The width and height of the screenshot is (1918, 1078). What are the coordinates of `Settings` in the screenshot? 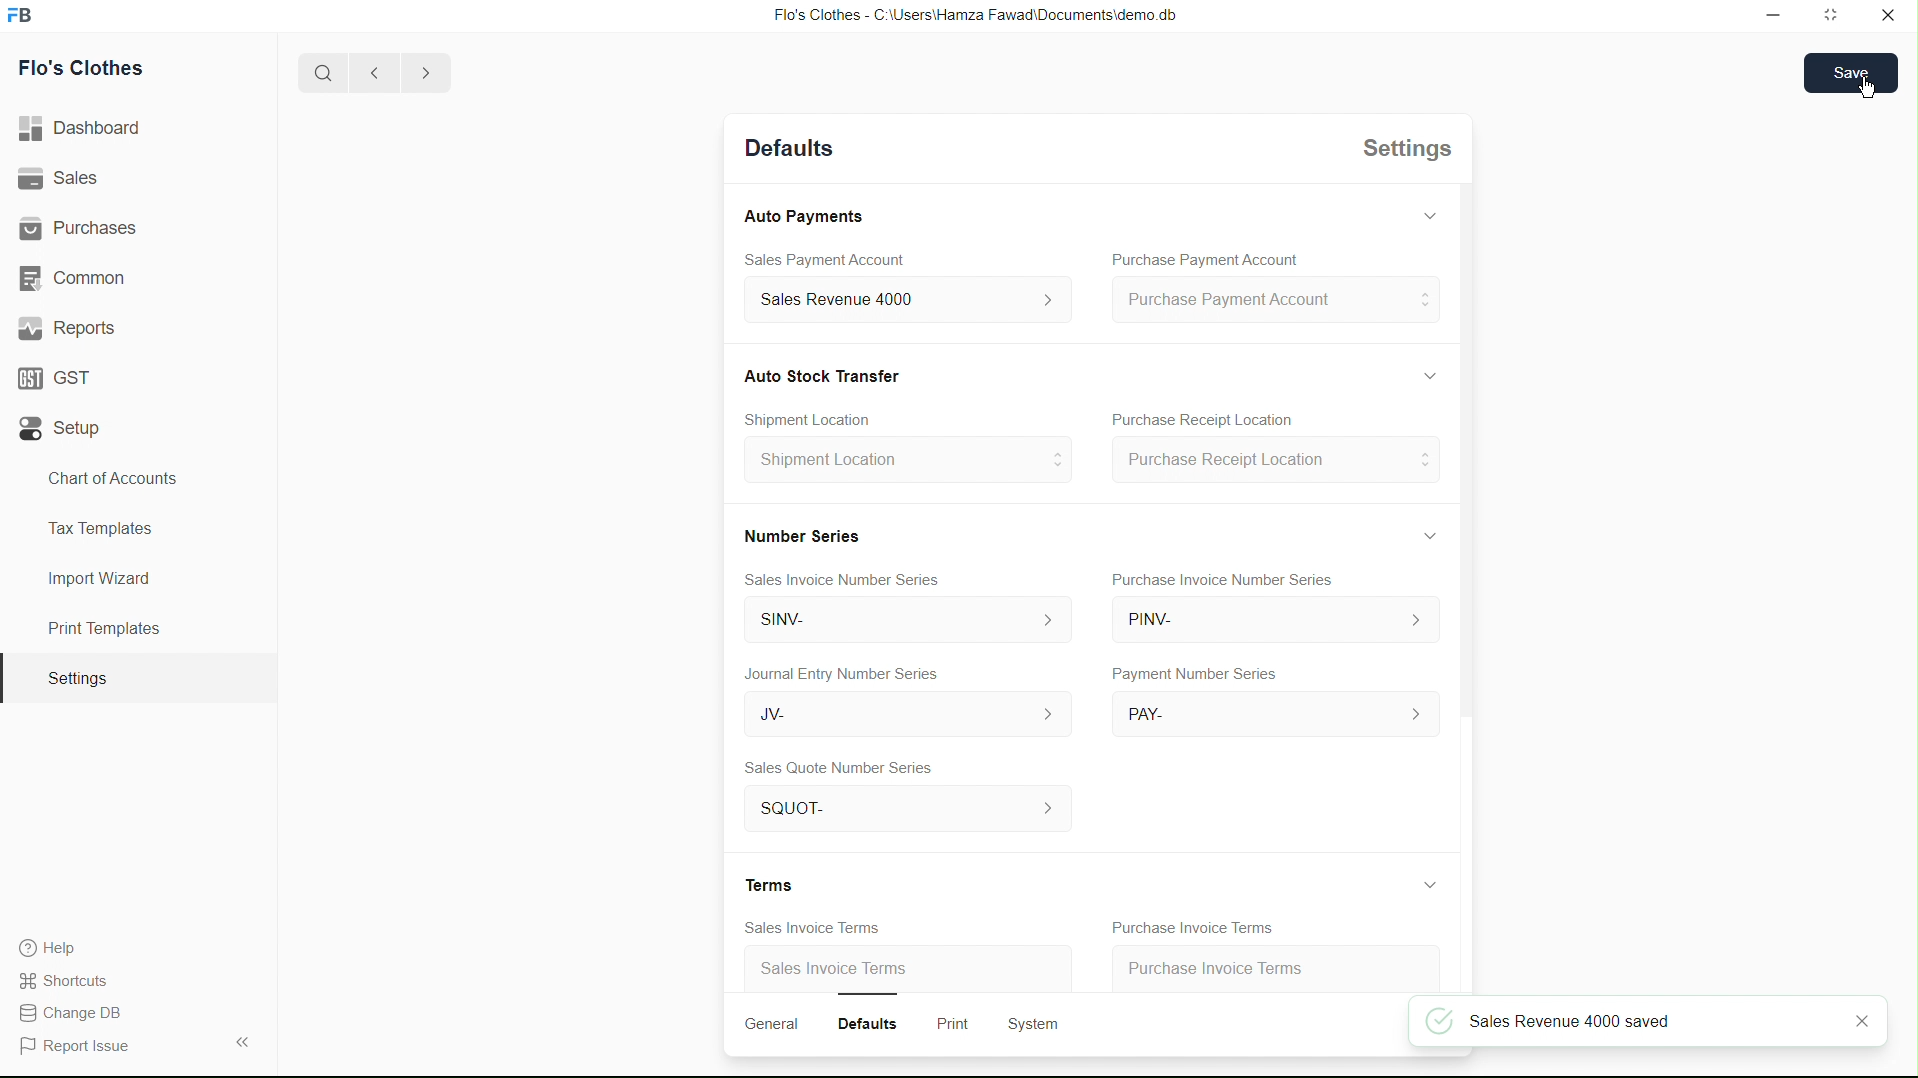 It's located at (1411, 152).